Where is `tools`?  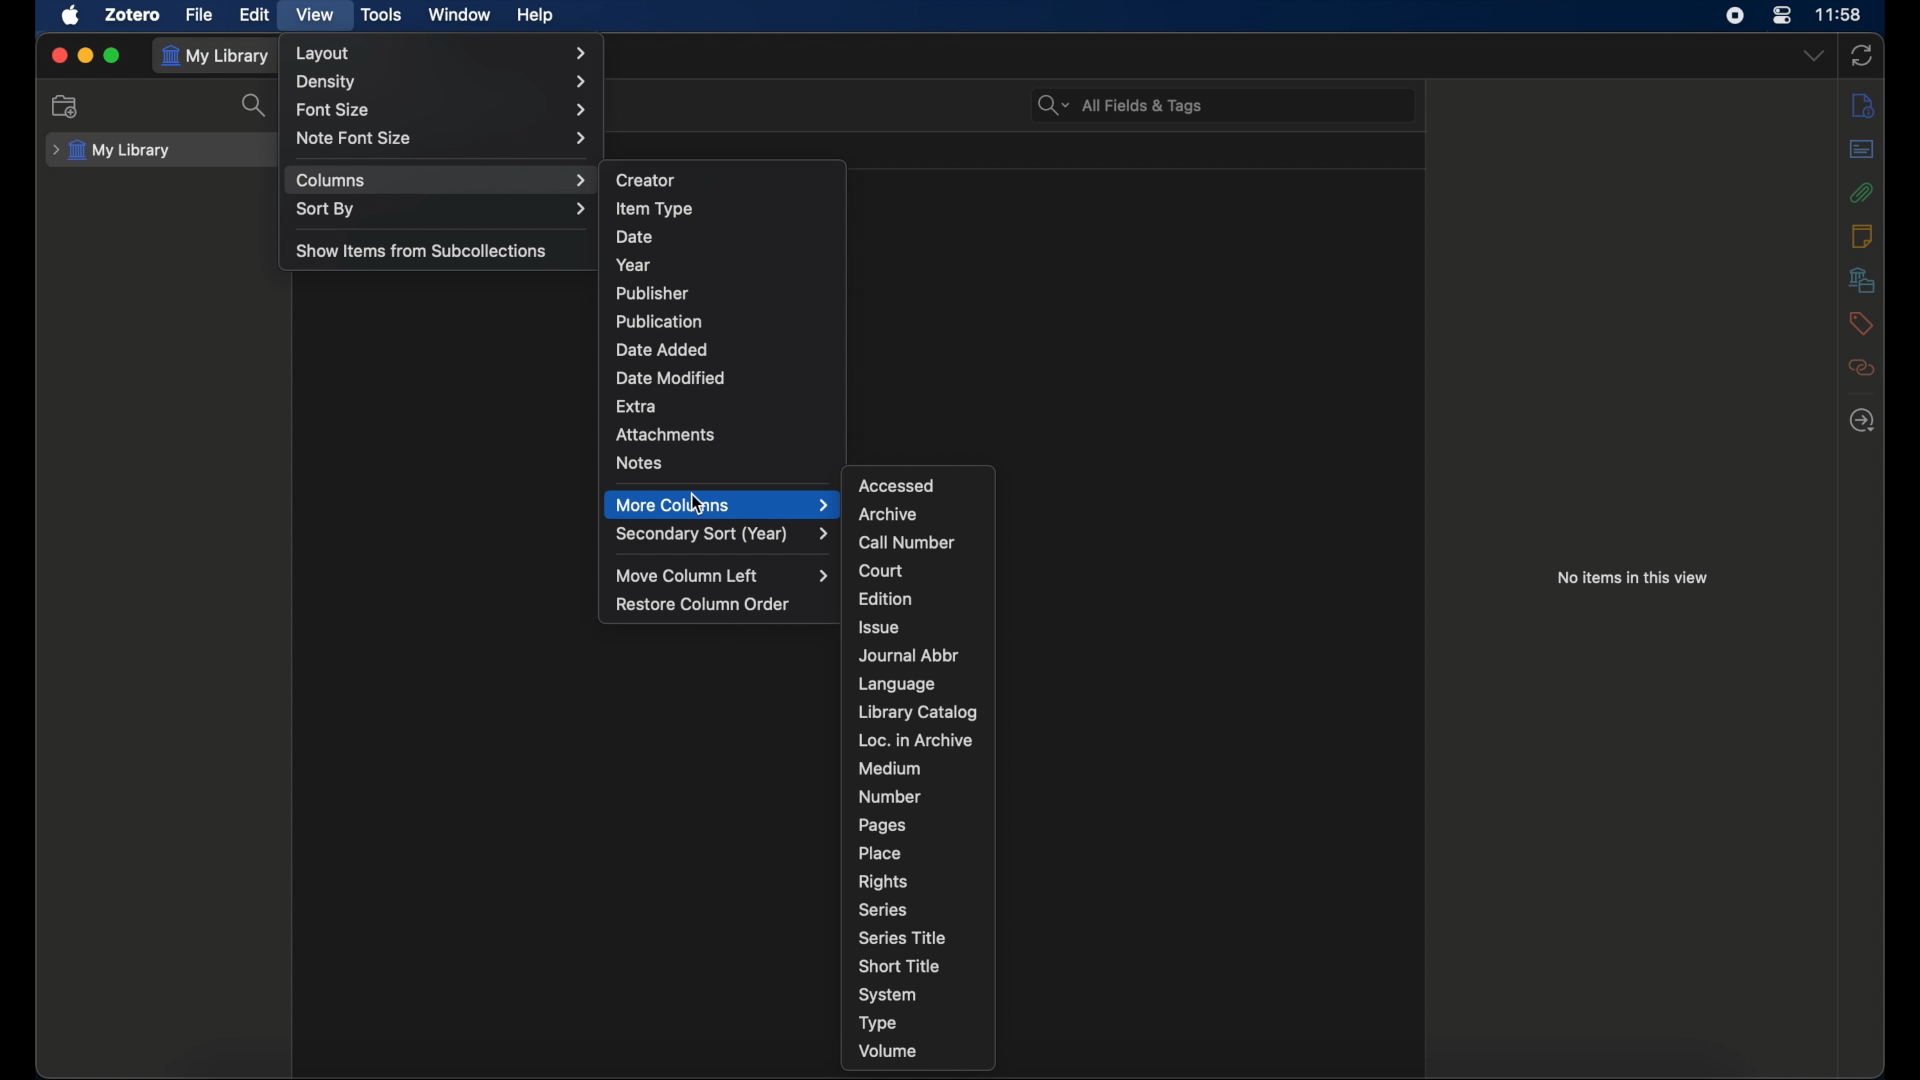 tools is located at coordinates (383, 14).